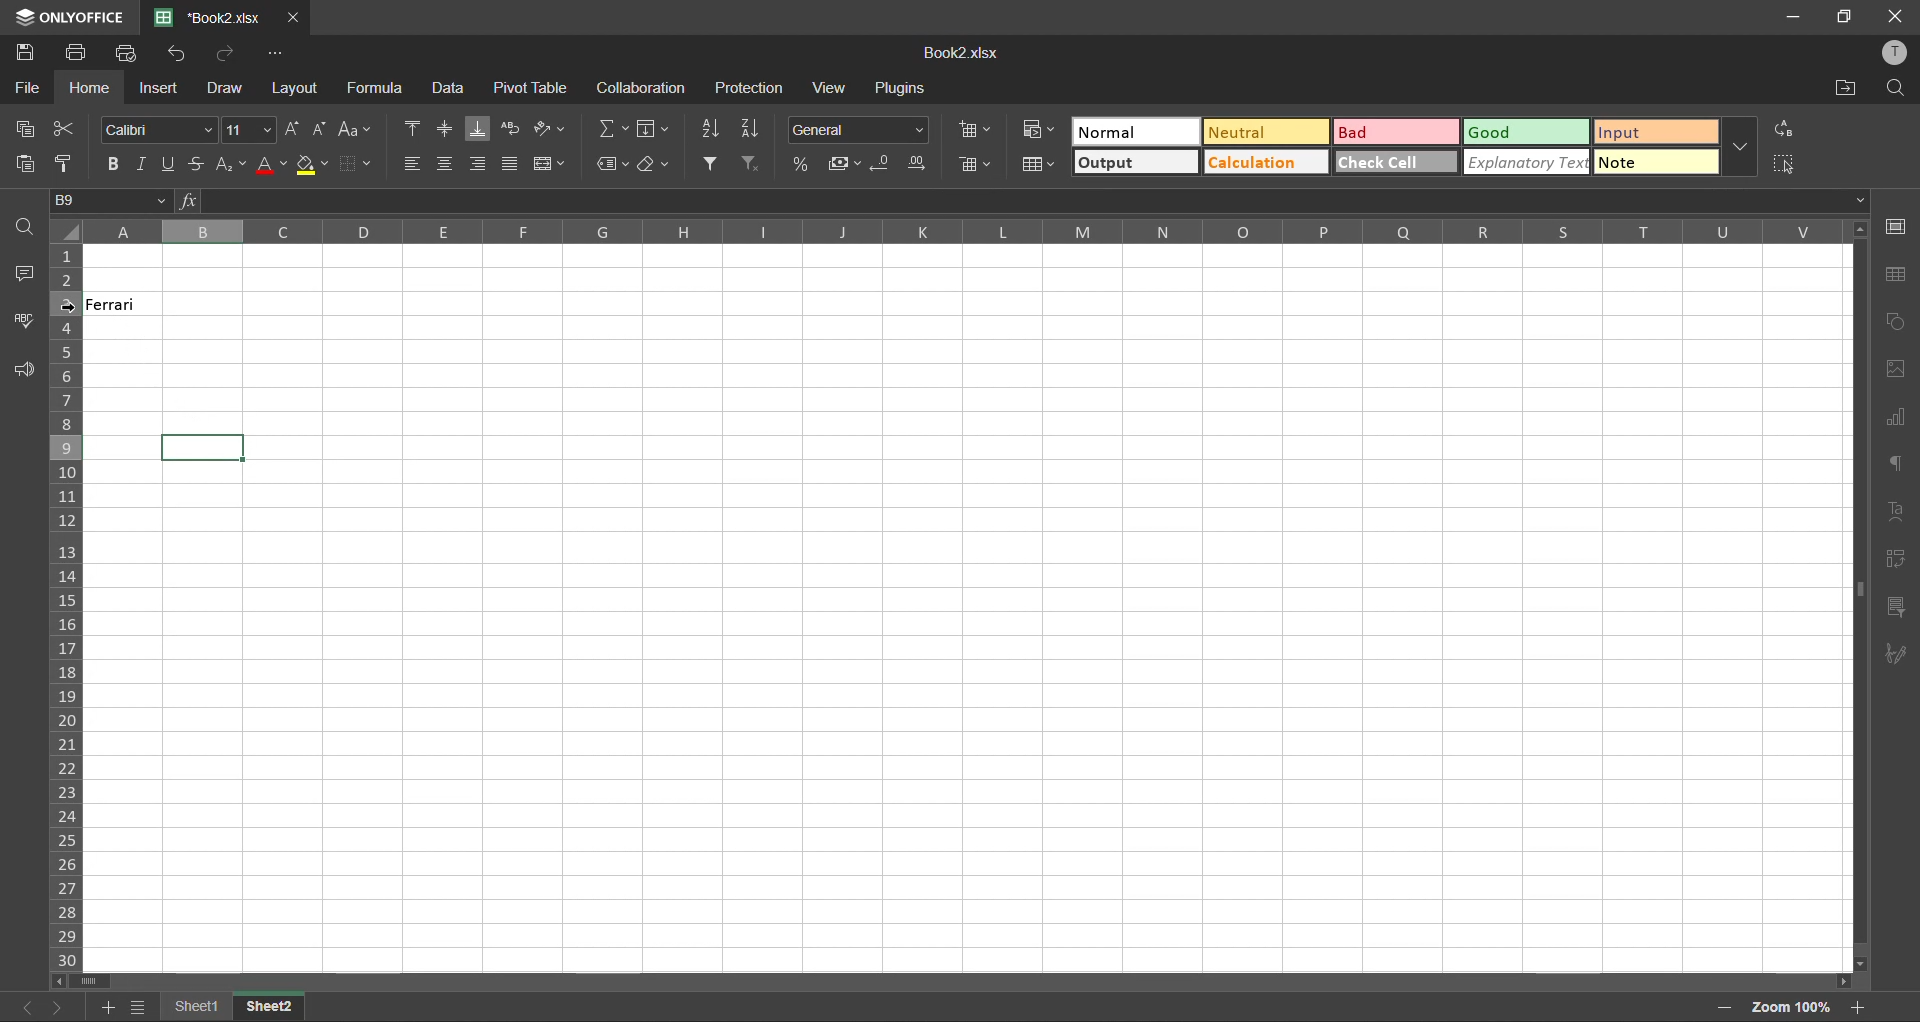 Image resolution: width=1920 pixels, height=1022 pixels. What do you see at coordinates (70, 164) in the screenshot?
I see `copy style` at bounding box center [70, 164].